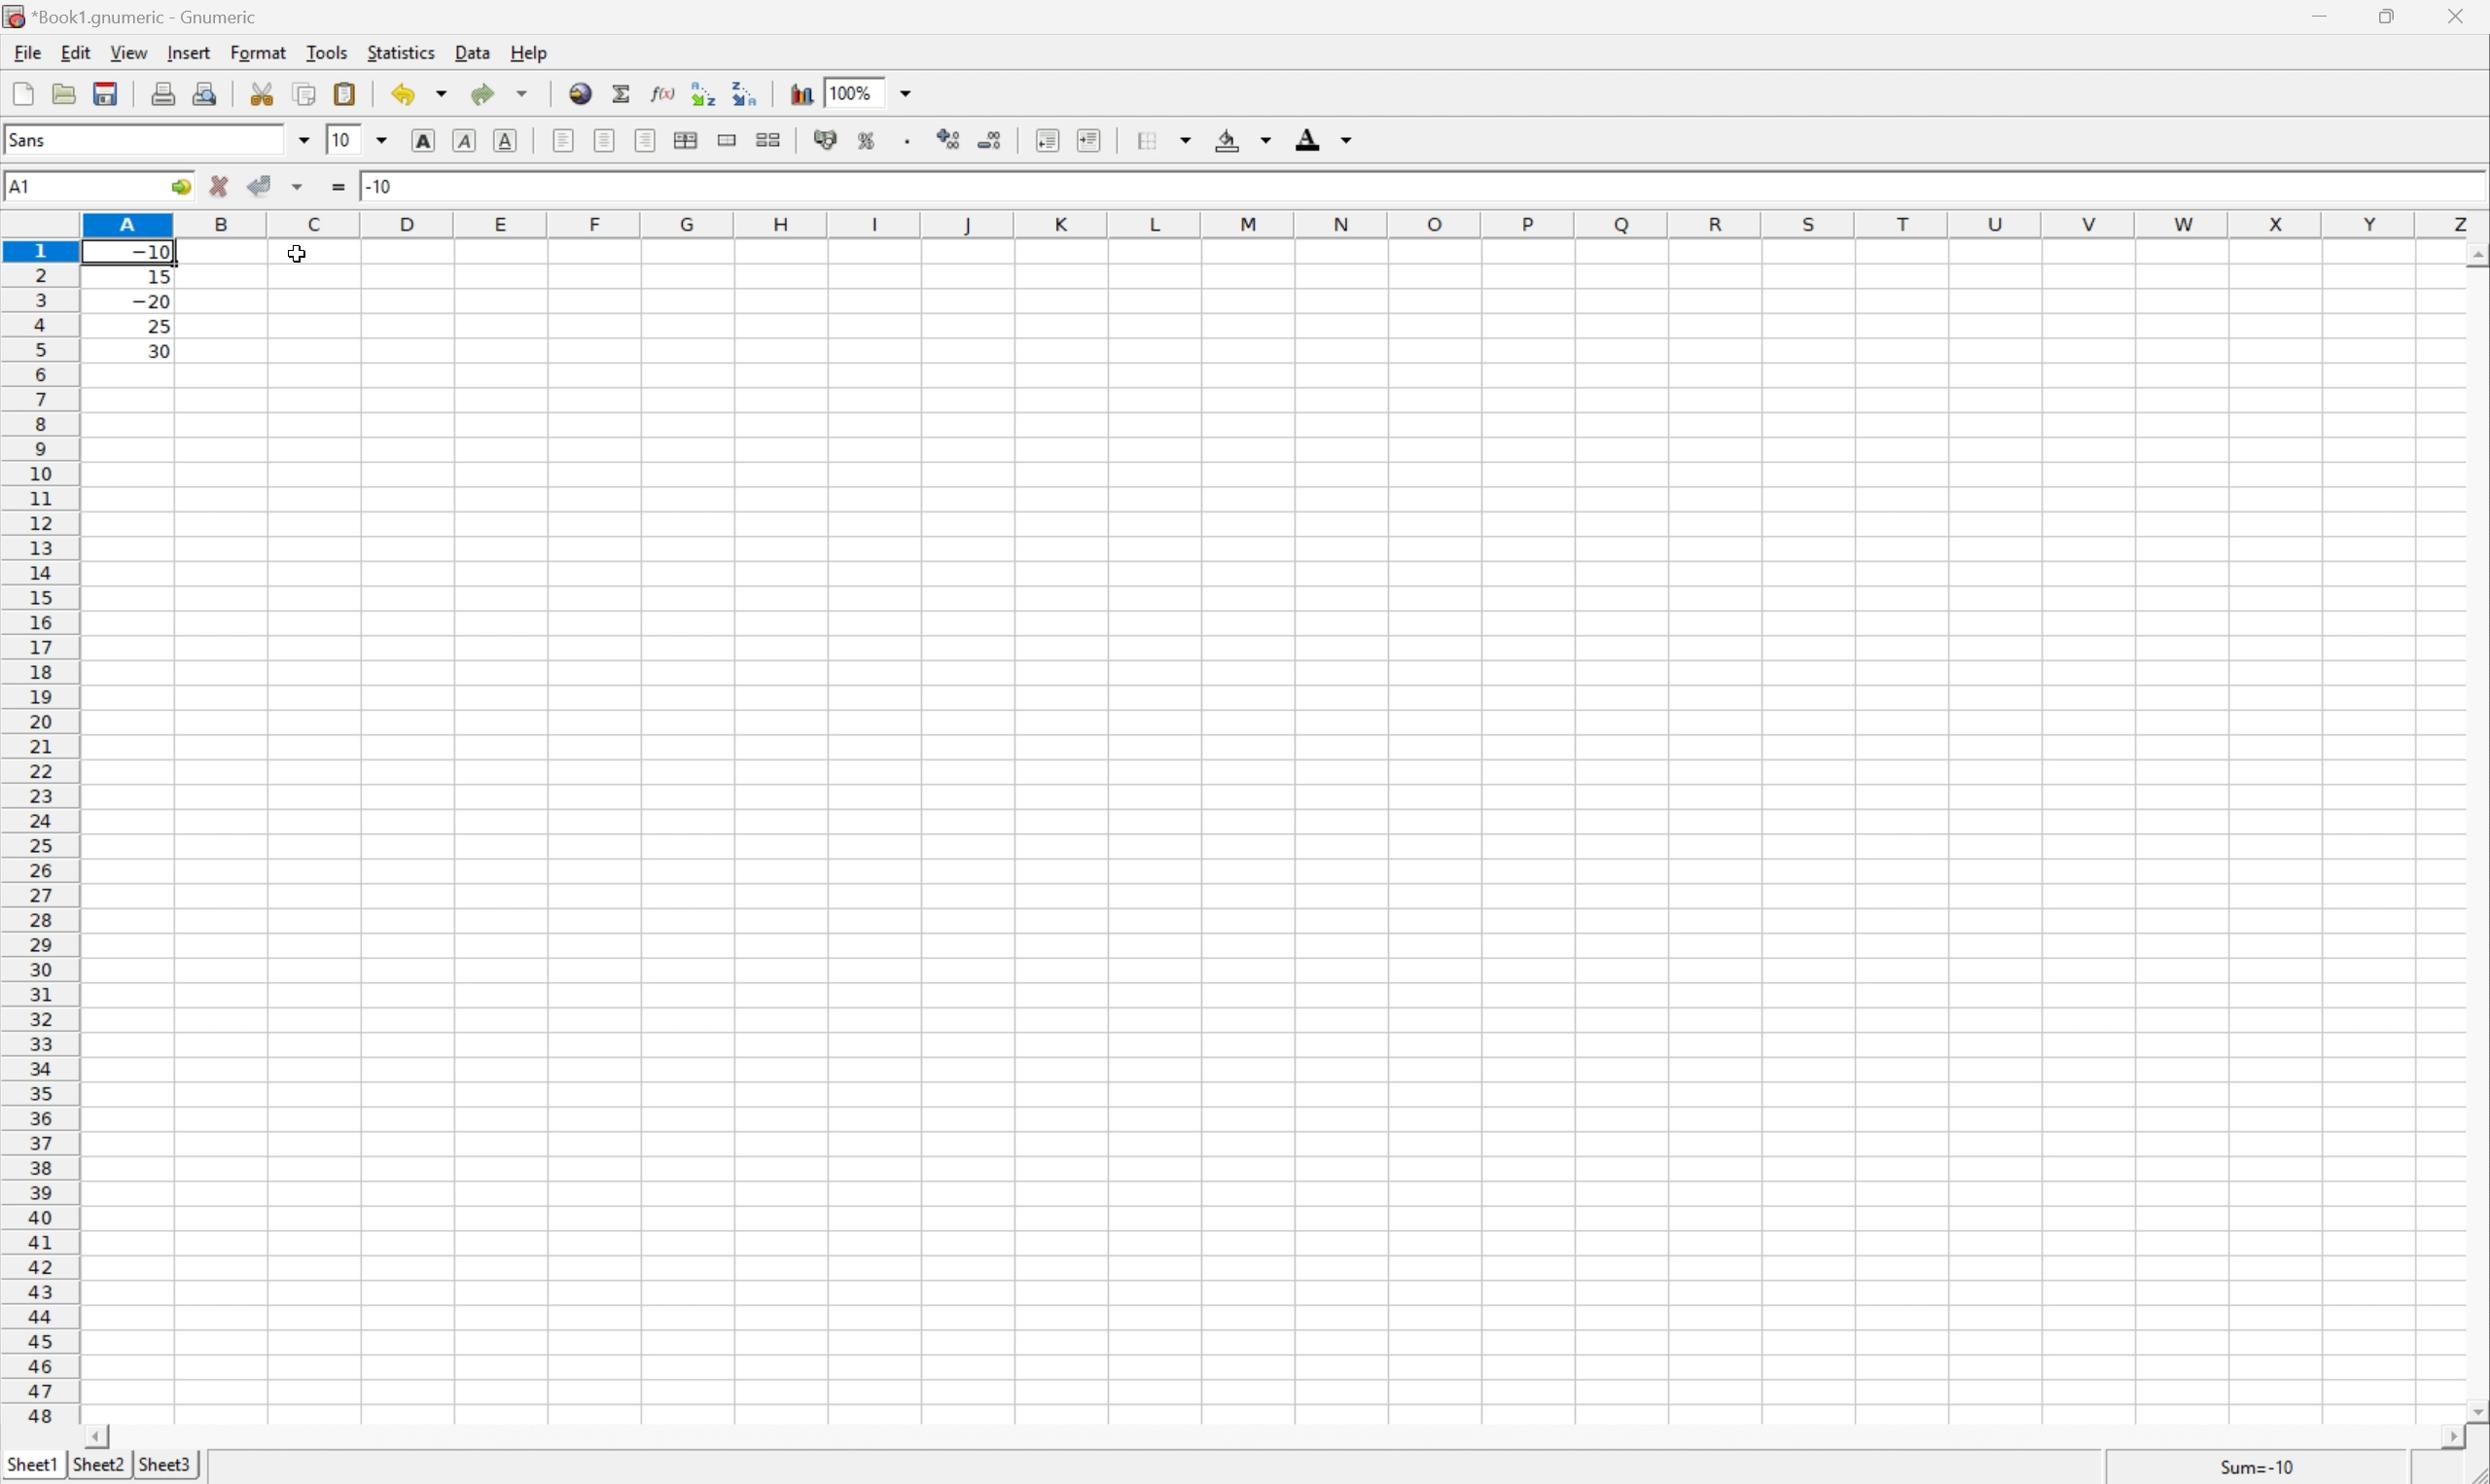 This screenshot has width=2490, height=1484. I want to click on Tools, so click(329, 51).